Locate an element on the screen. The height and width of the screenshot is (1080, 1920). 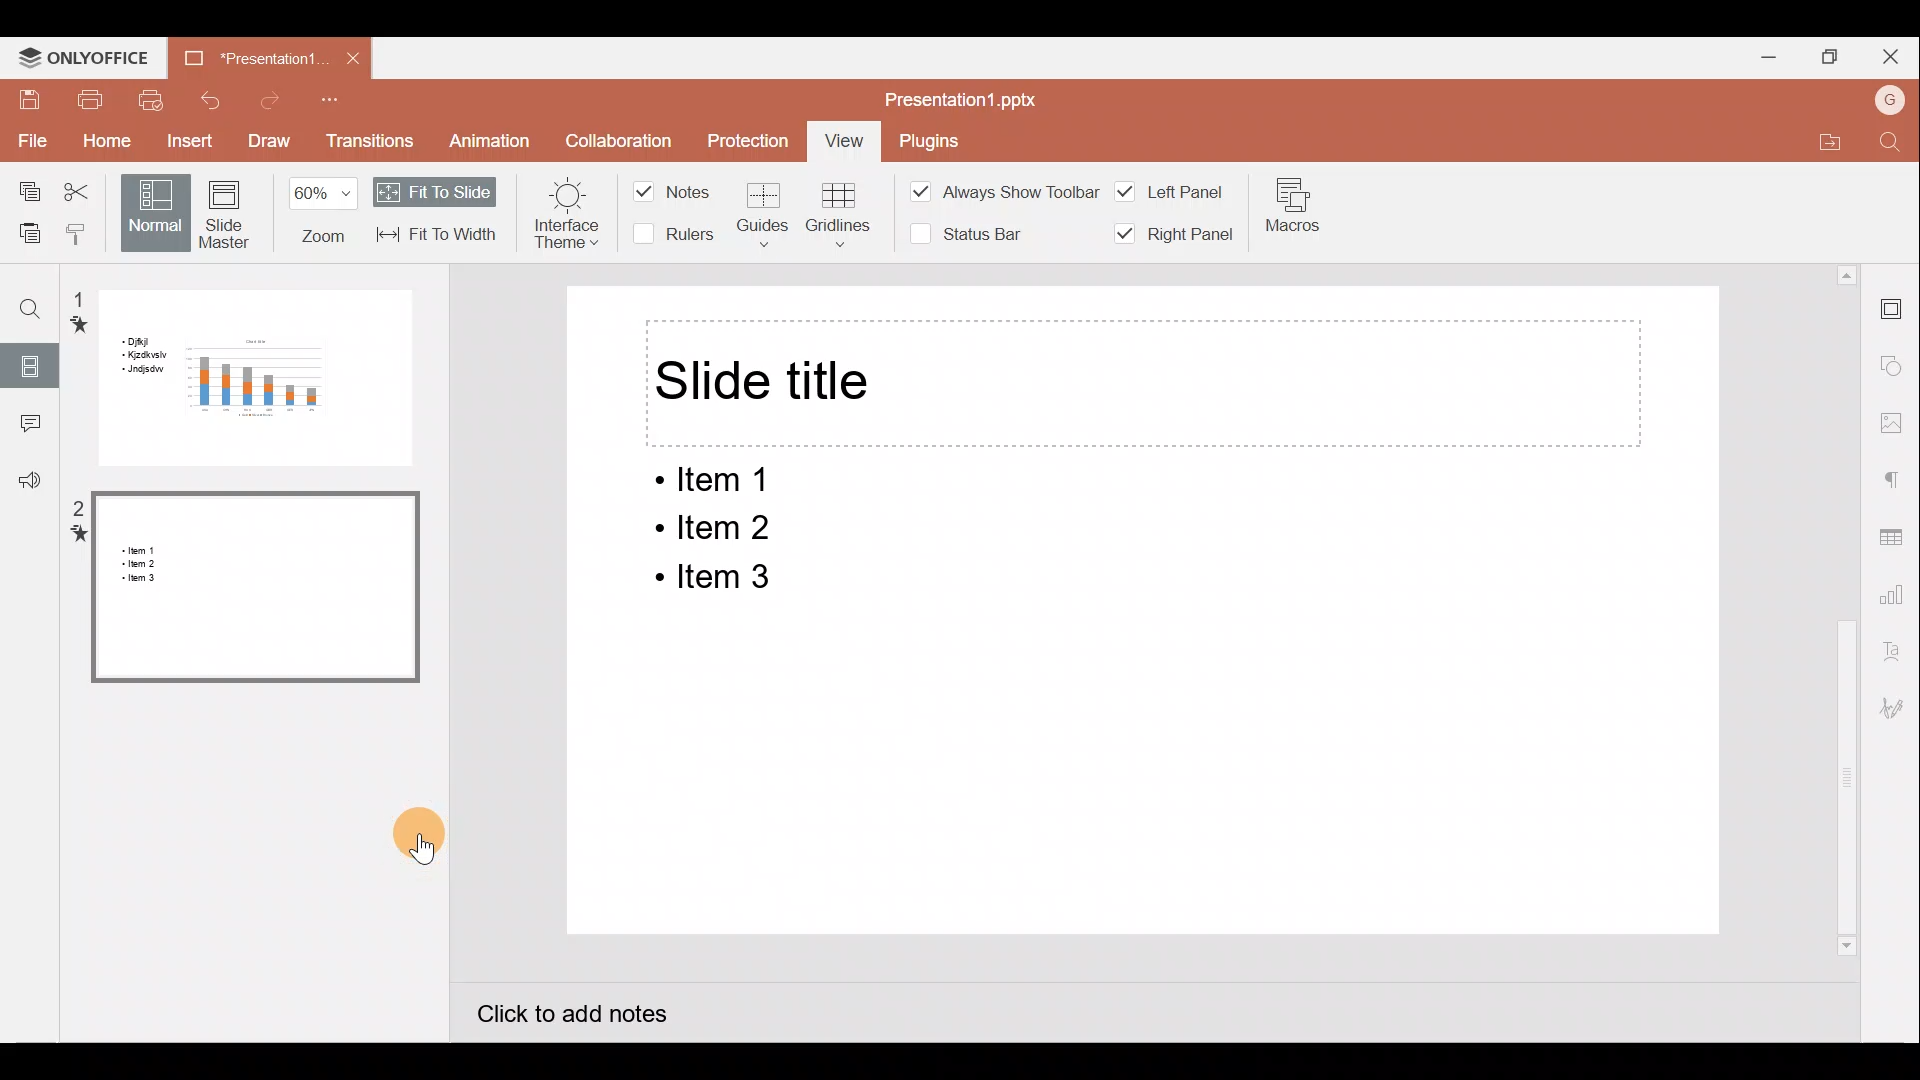
Close document is located at coordinates (354, 59).